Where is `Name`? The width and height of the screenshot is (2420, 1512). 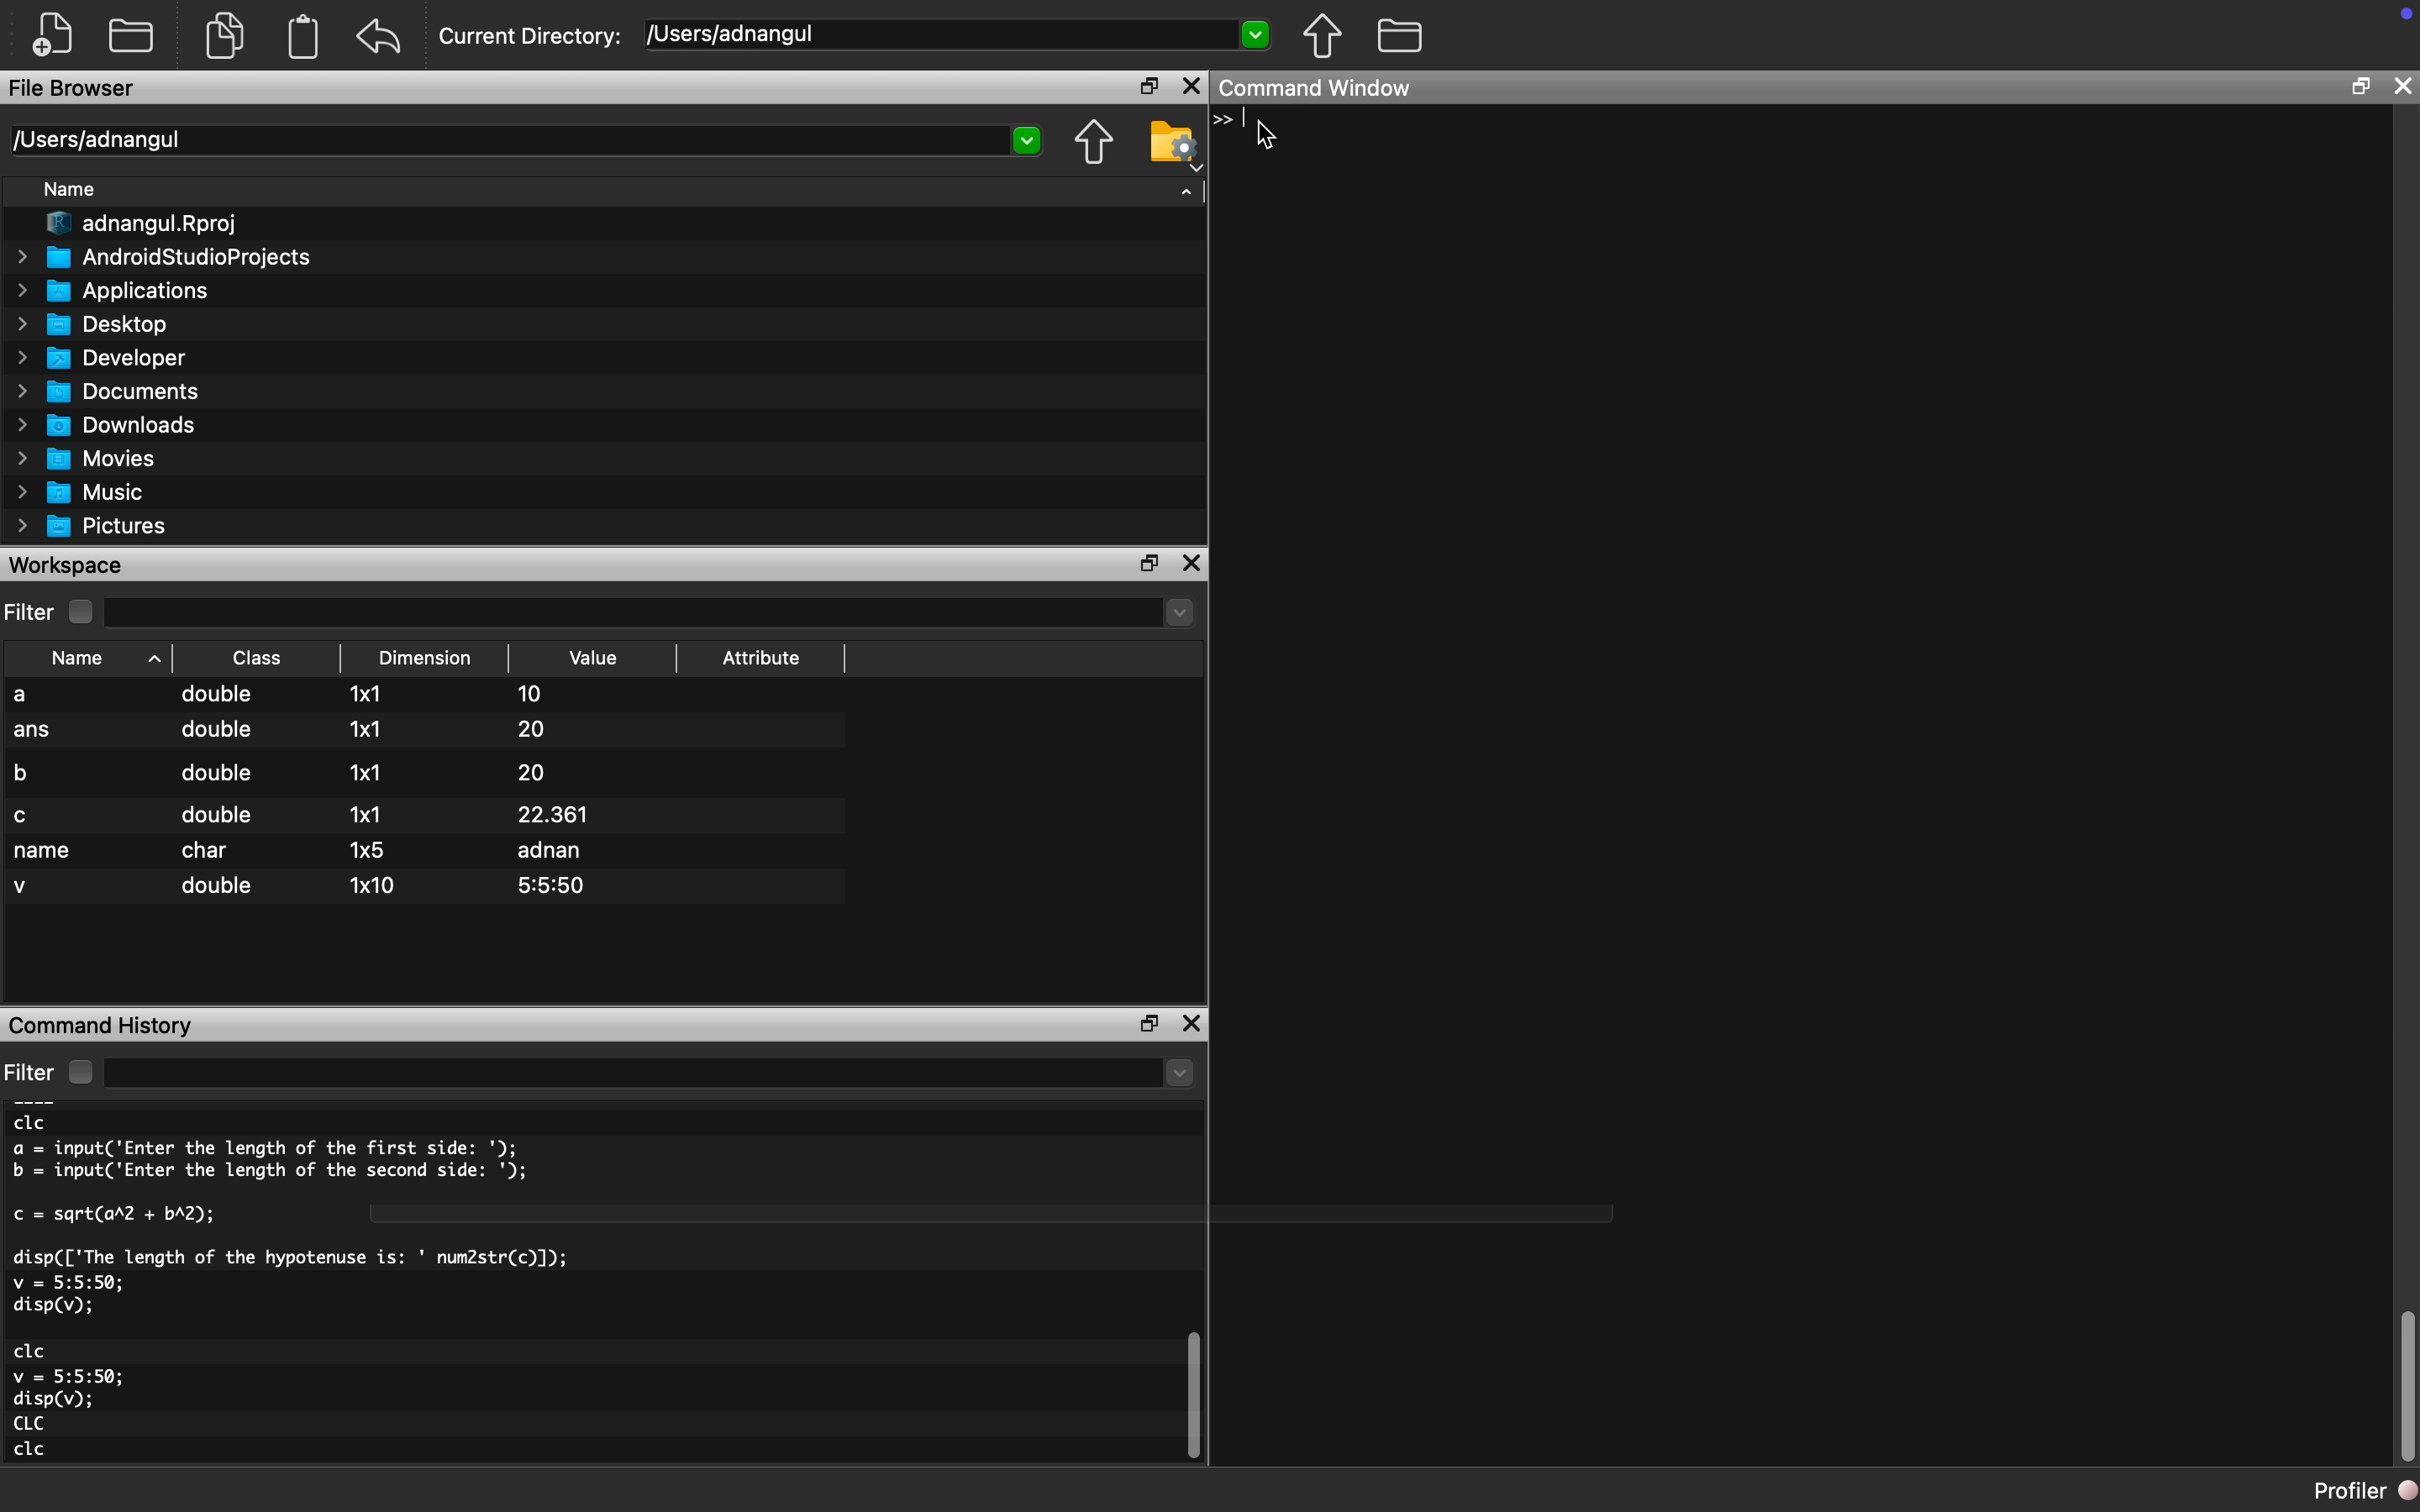
Name is located at coordinates (74, 189).